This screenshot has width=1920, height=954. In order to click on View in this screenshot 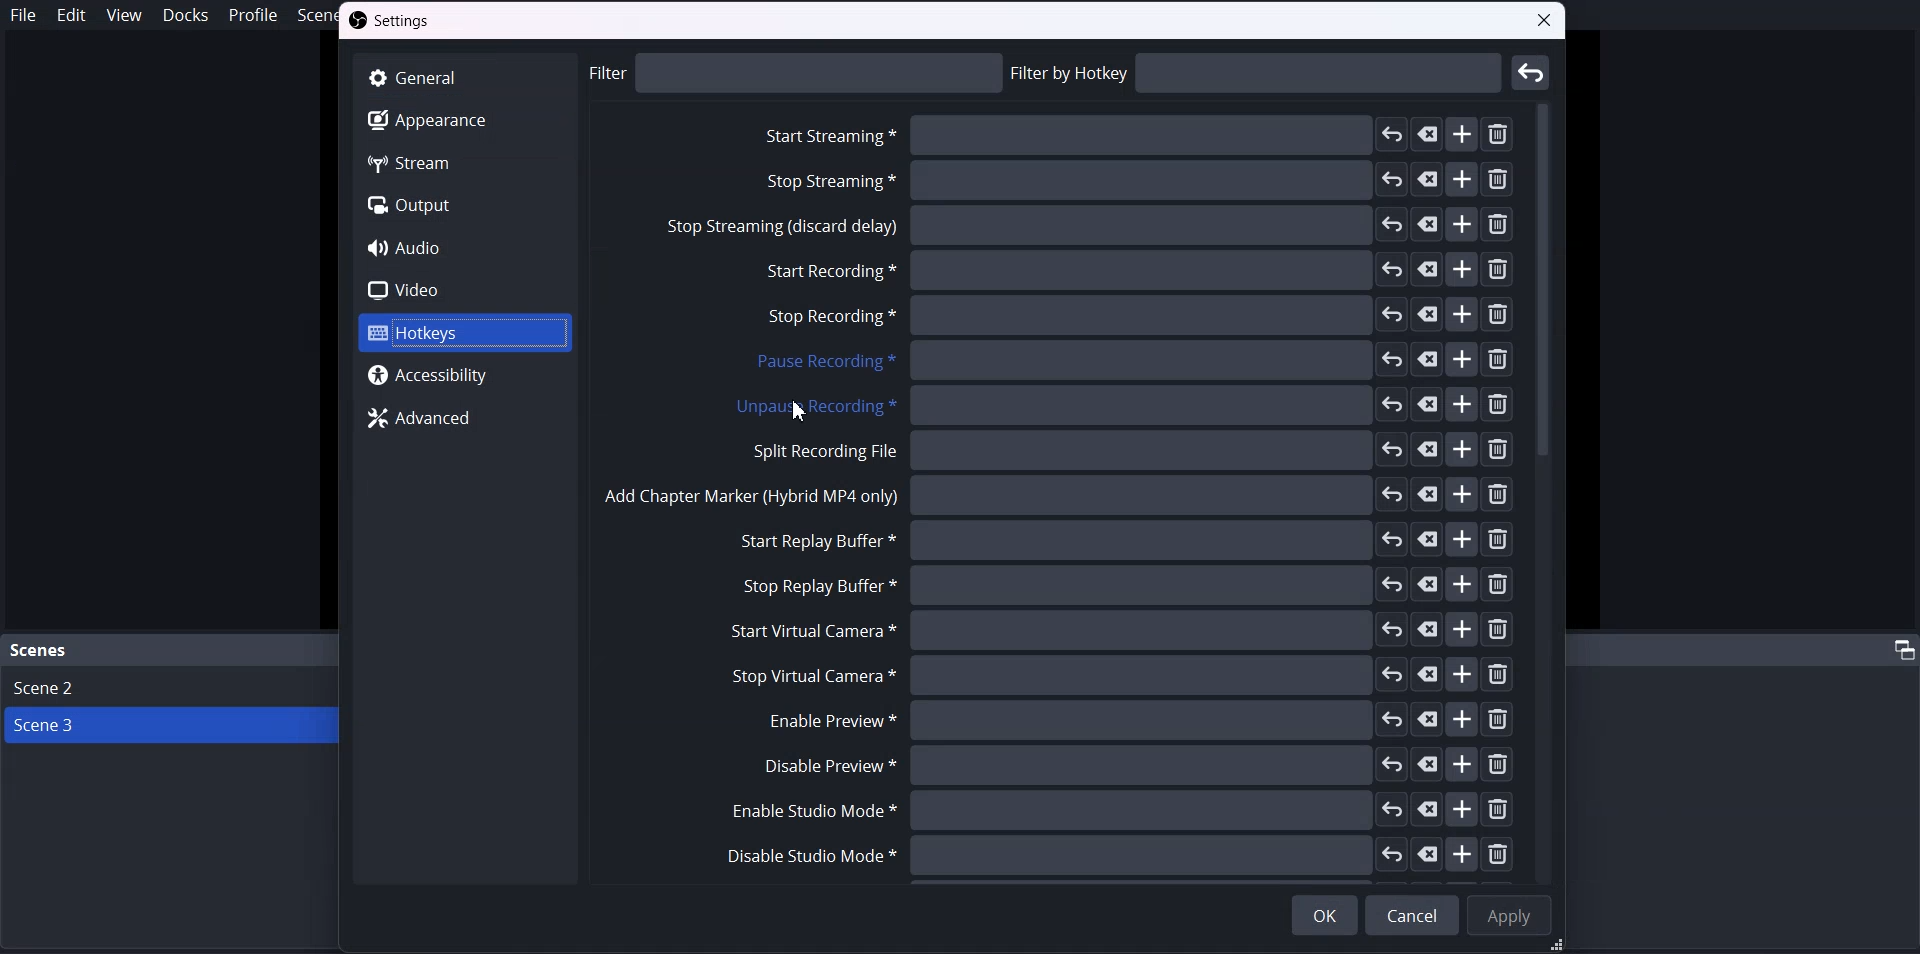, I will do `click(122, 14)`.